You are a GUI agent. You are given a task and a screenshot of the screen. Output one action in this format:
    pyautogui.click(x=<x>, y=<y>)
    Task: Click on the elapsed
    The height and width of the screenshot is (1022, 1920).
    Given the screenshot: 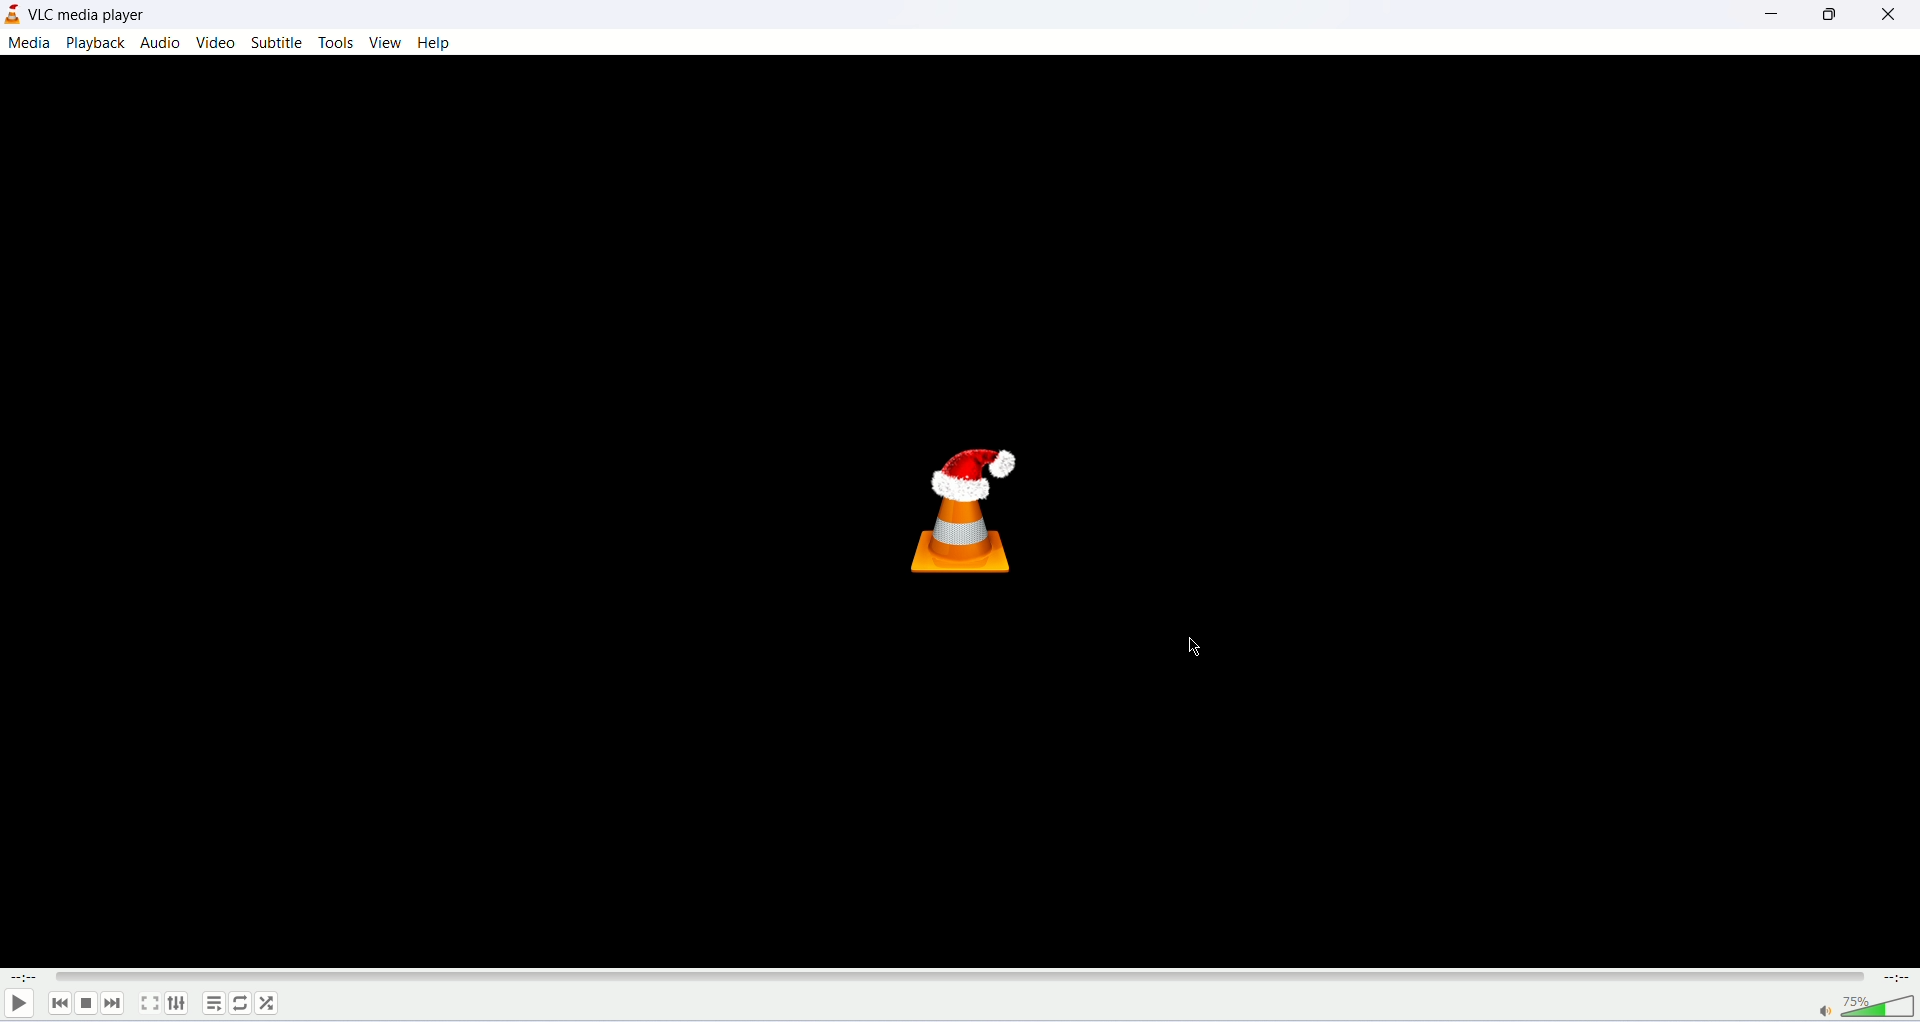 What is the action you would take?
    pyautogui.click(x=26, y=977)
    